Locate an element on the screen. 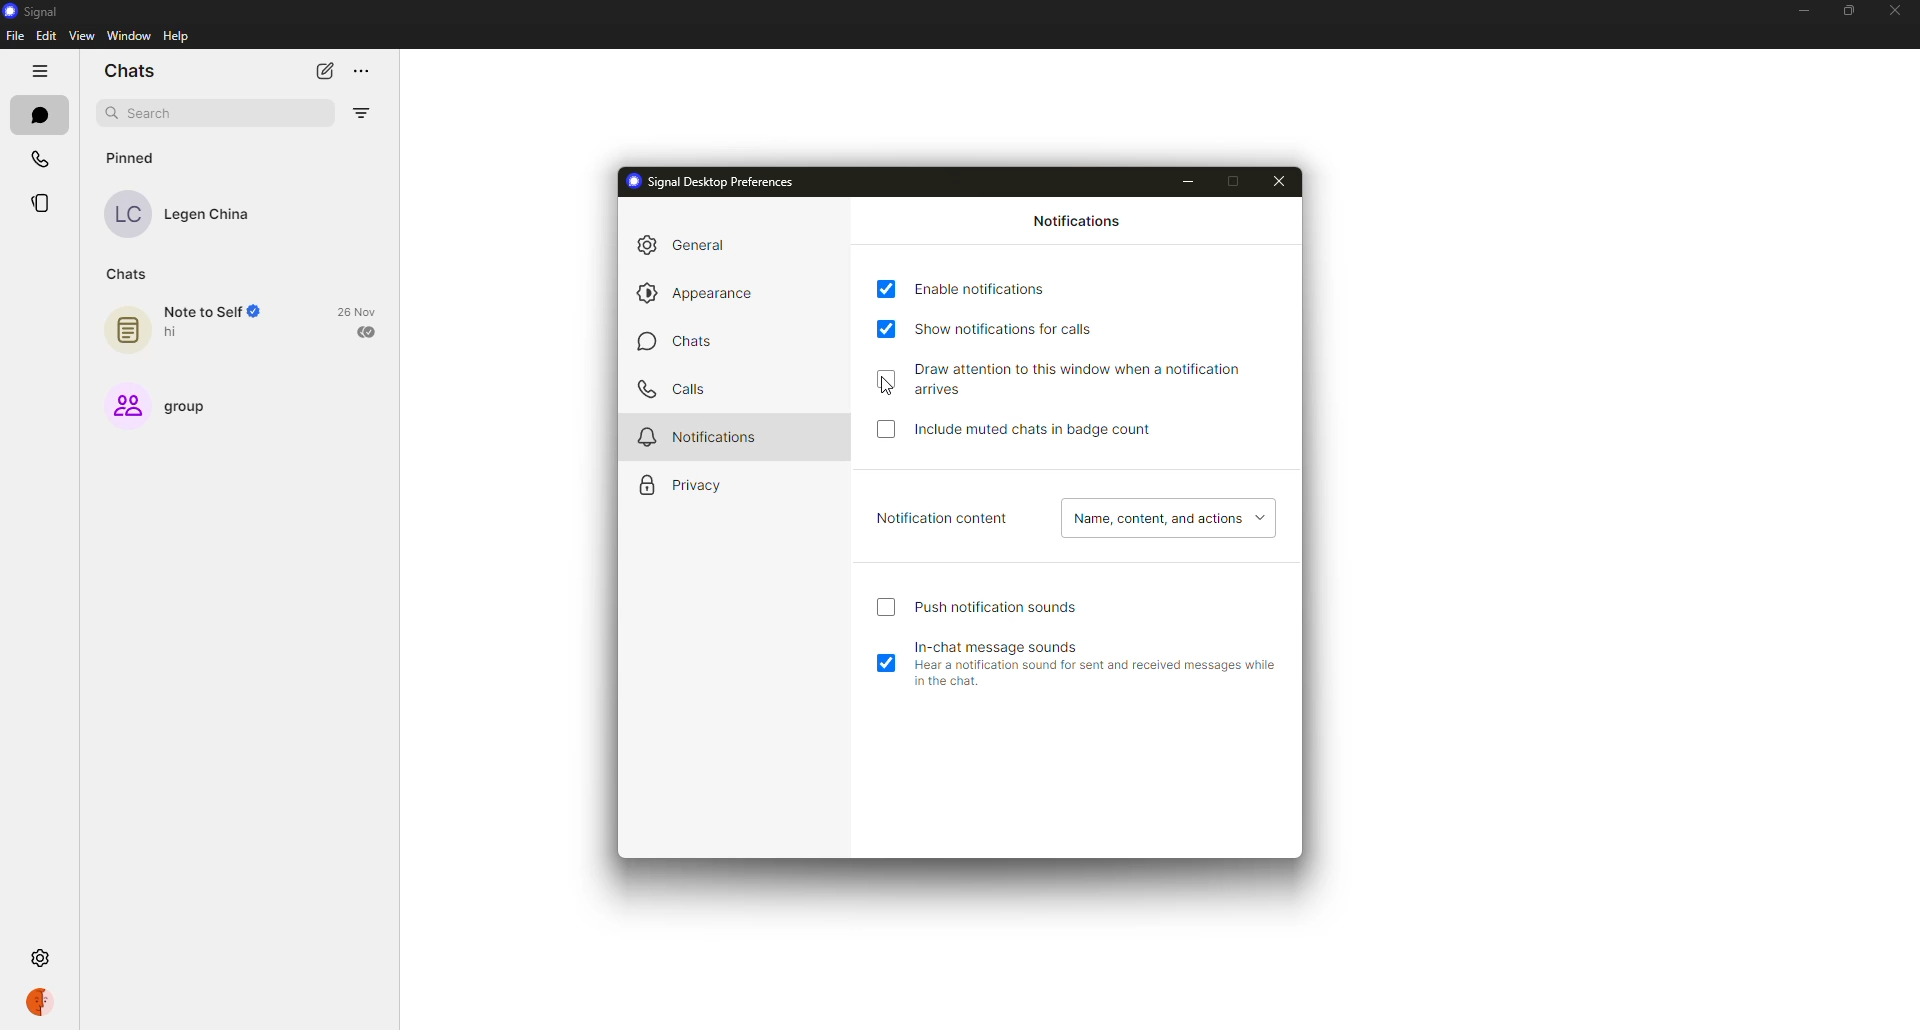 The image size is (1920, 1030). edit is located at coordinates (46, 36).